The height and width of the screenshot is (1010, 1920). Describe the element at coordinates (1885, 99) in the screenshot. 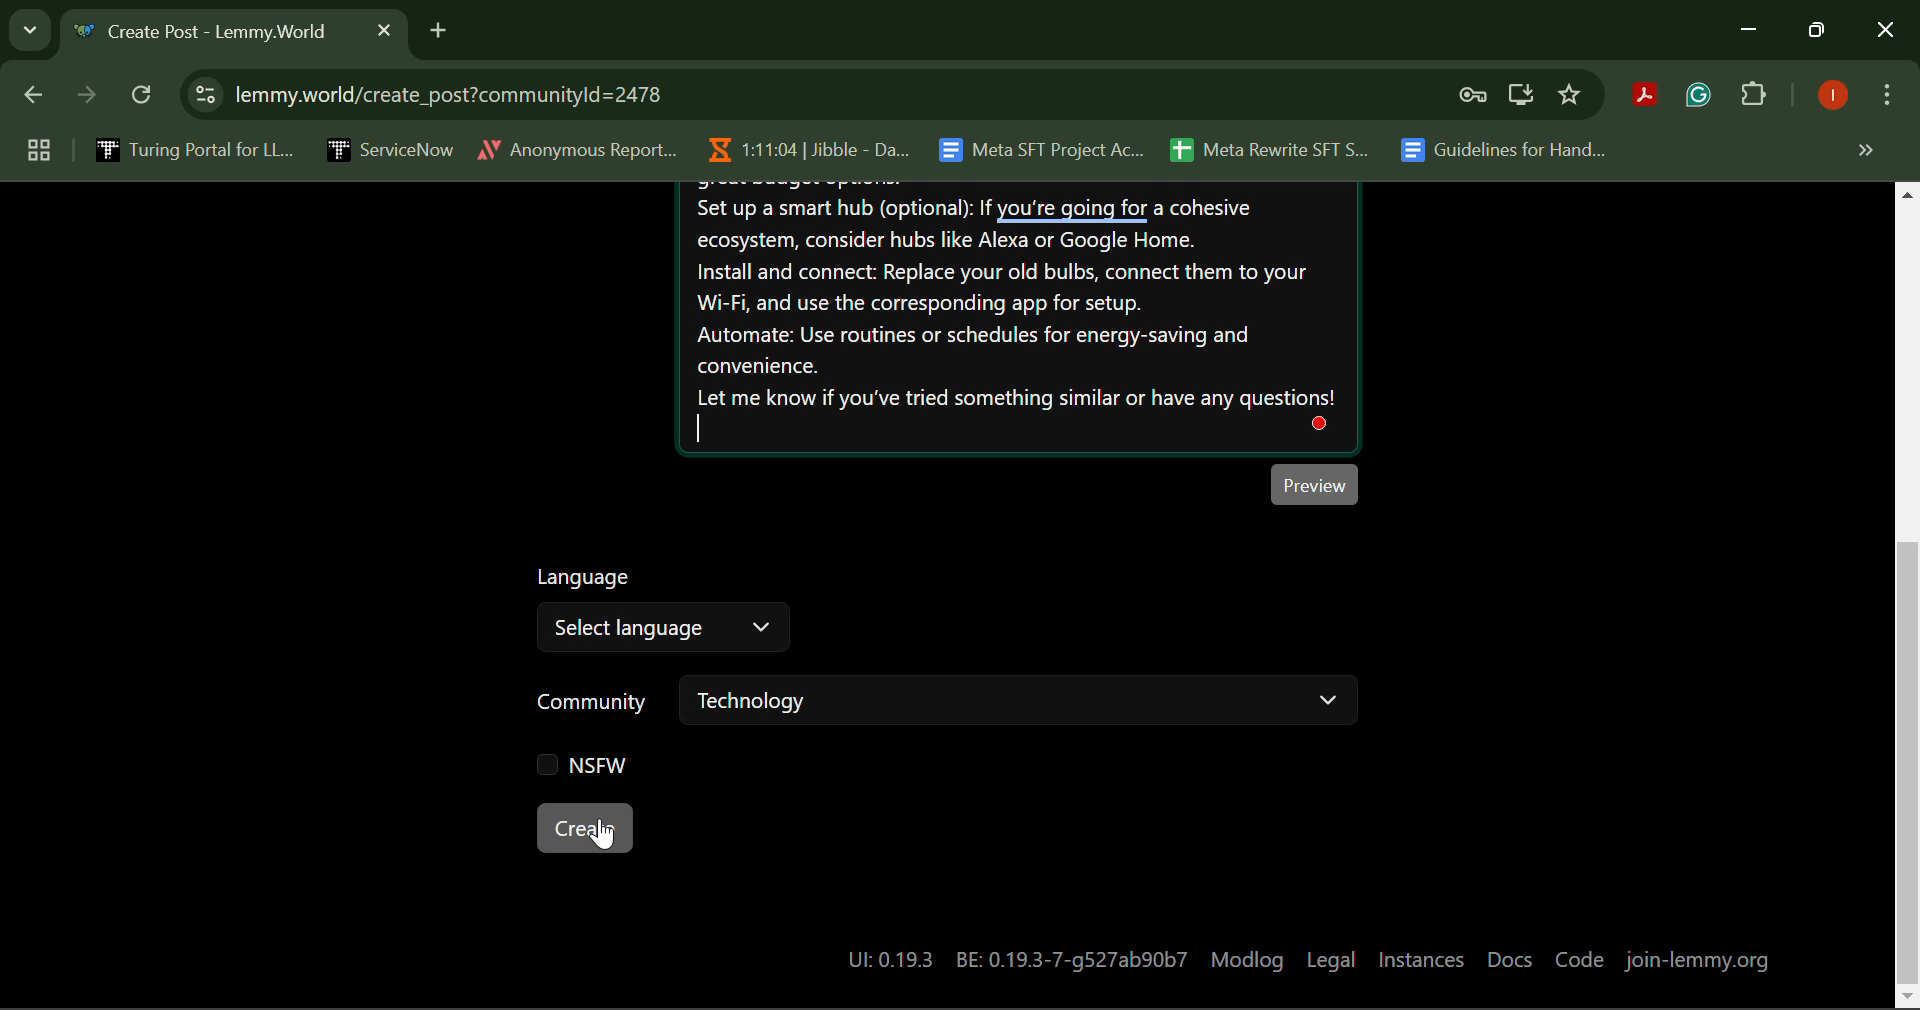

I see `More Options` at that location.